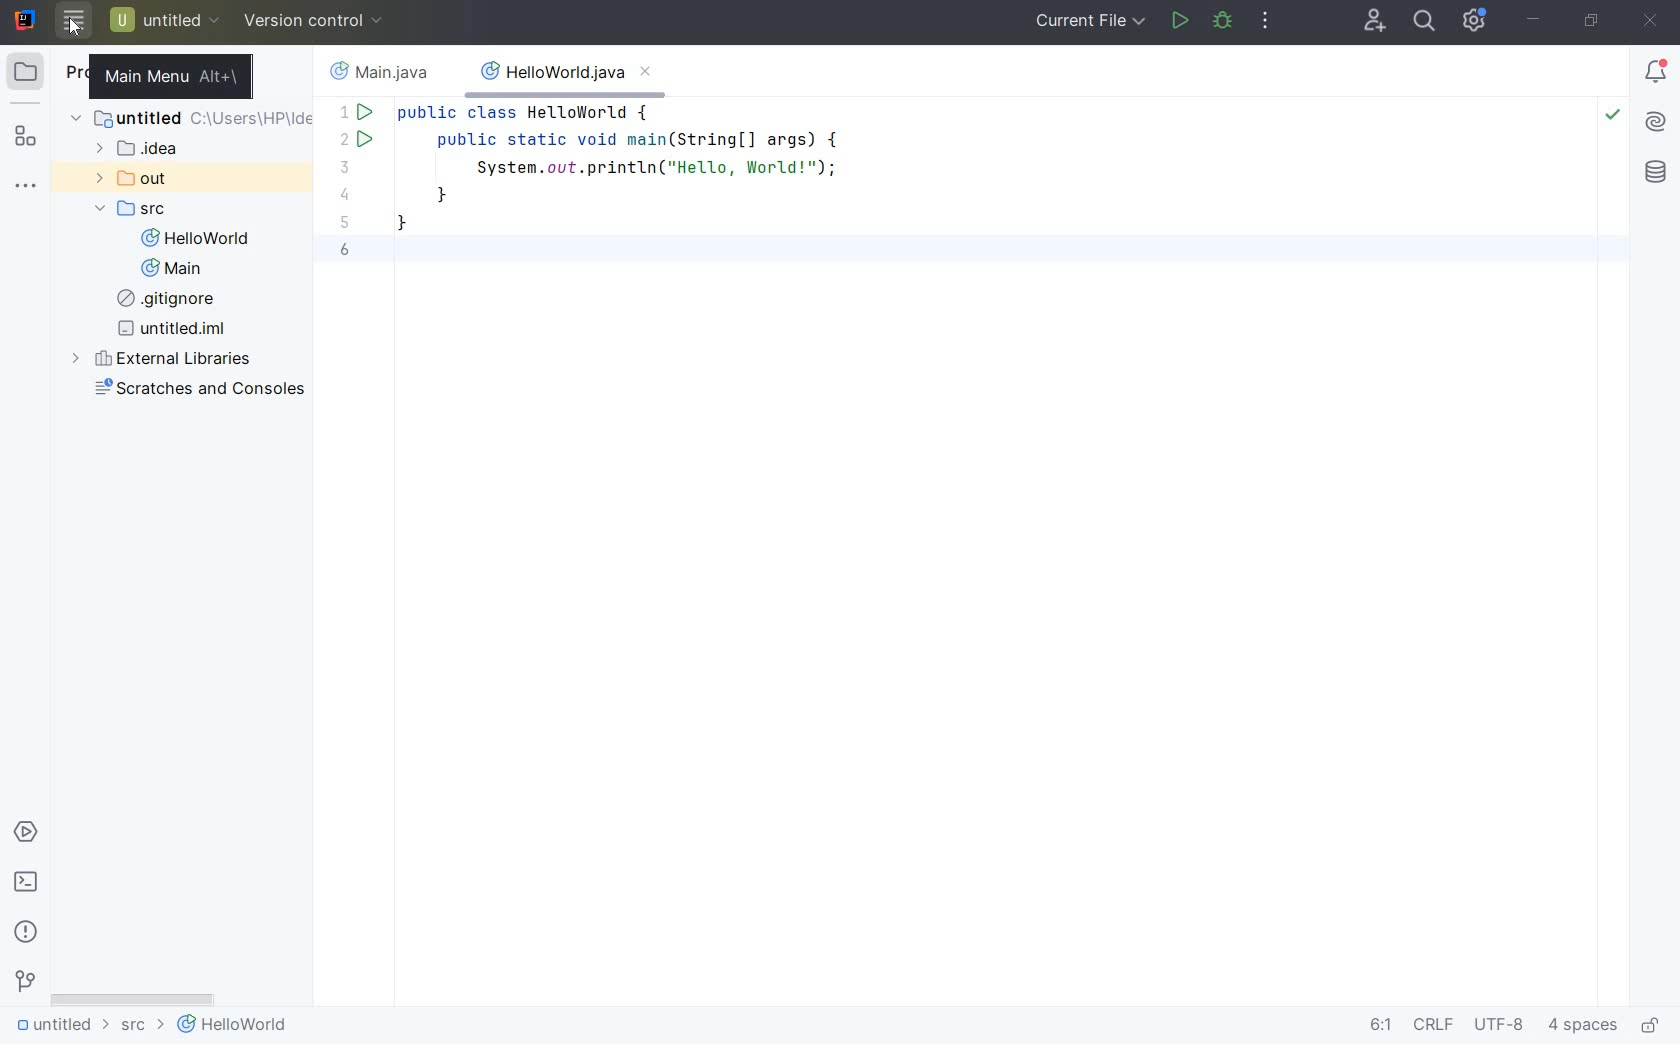  What do you see at coordinates (317, 19) in the screenshot?
I see `version control` at bounding box center [317, 19].